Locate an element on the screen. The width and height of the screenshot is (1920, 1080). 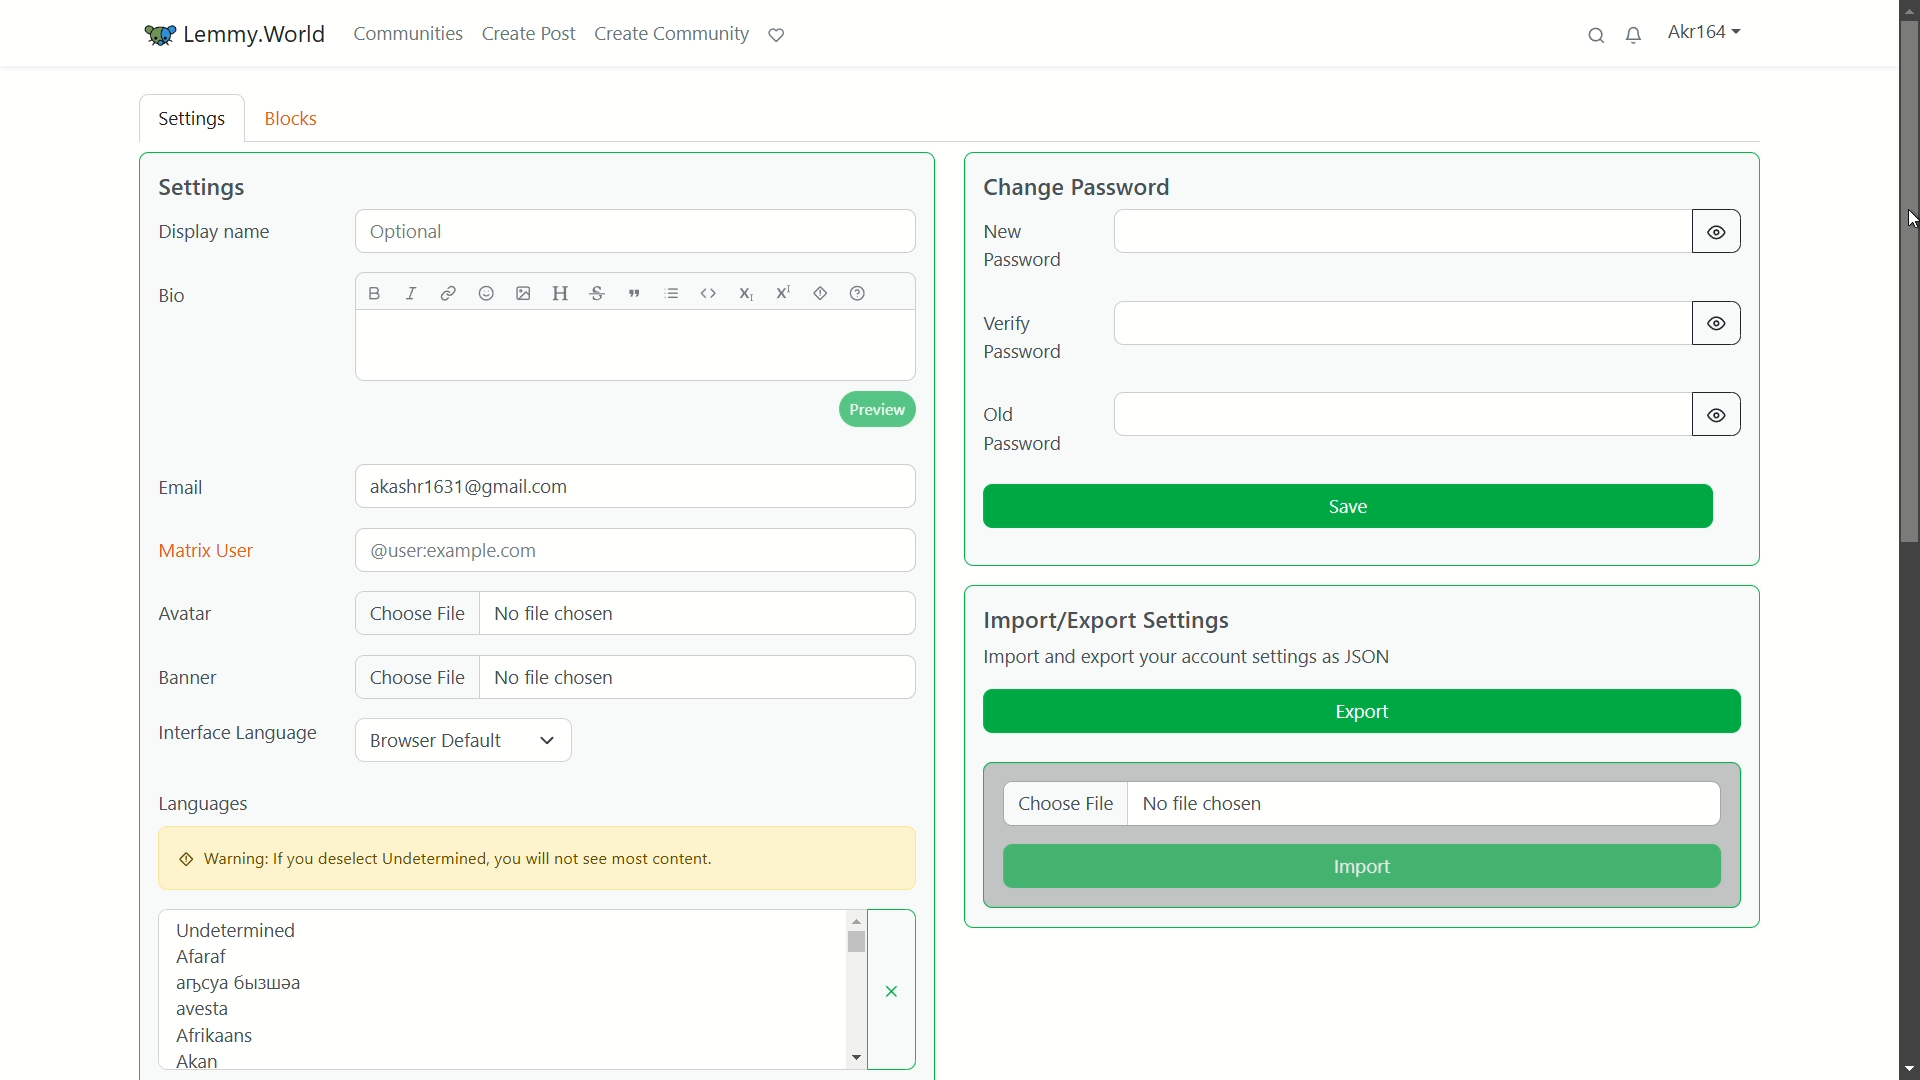
avesta is located at coordinates (203, 1010).